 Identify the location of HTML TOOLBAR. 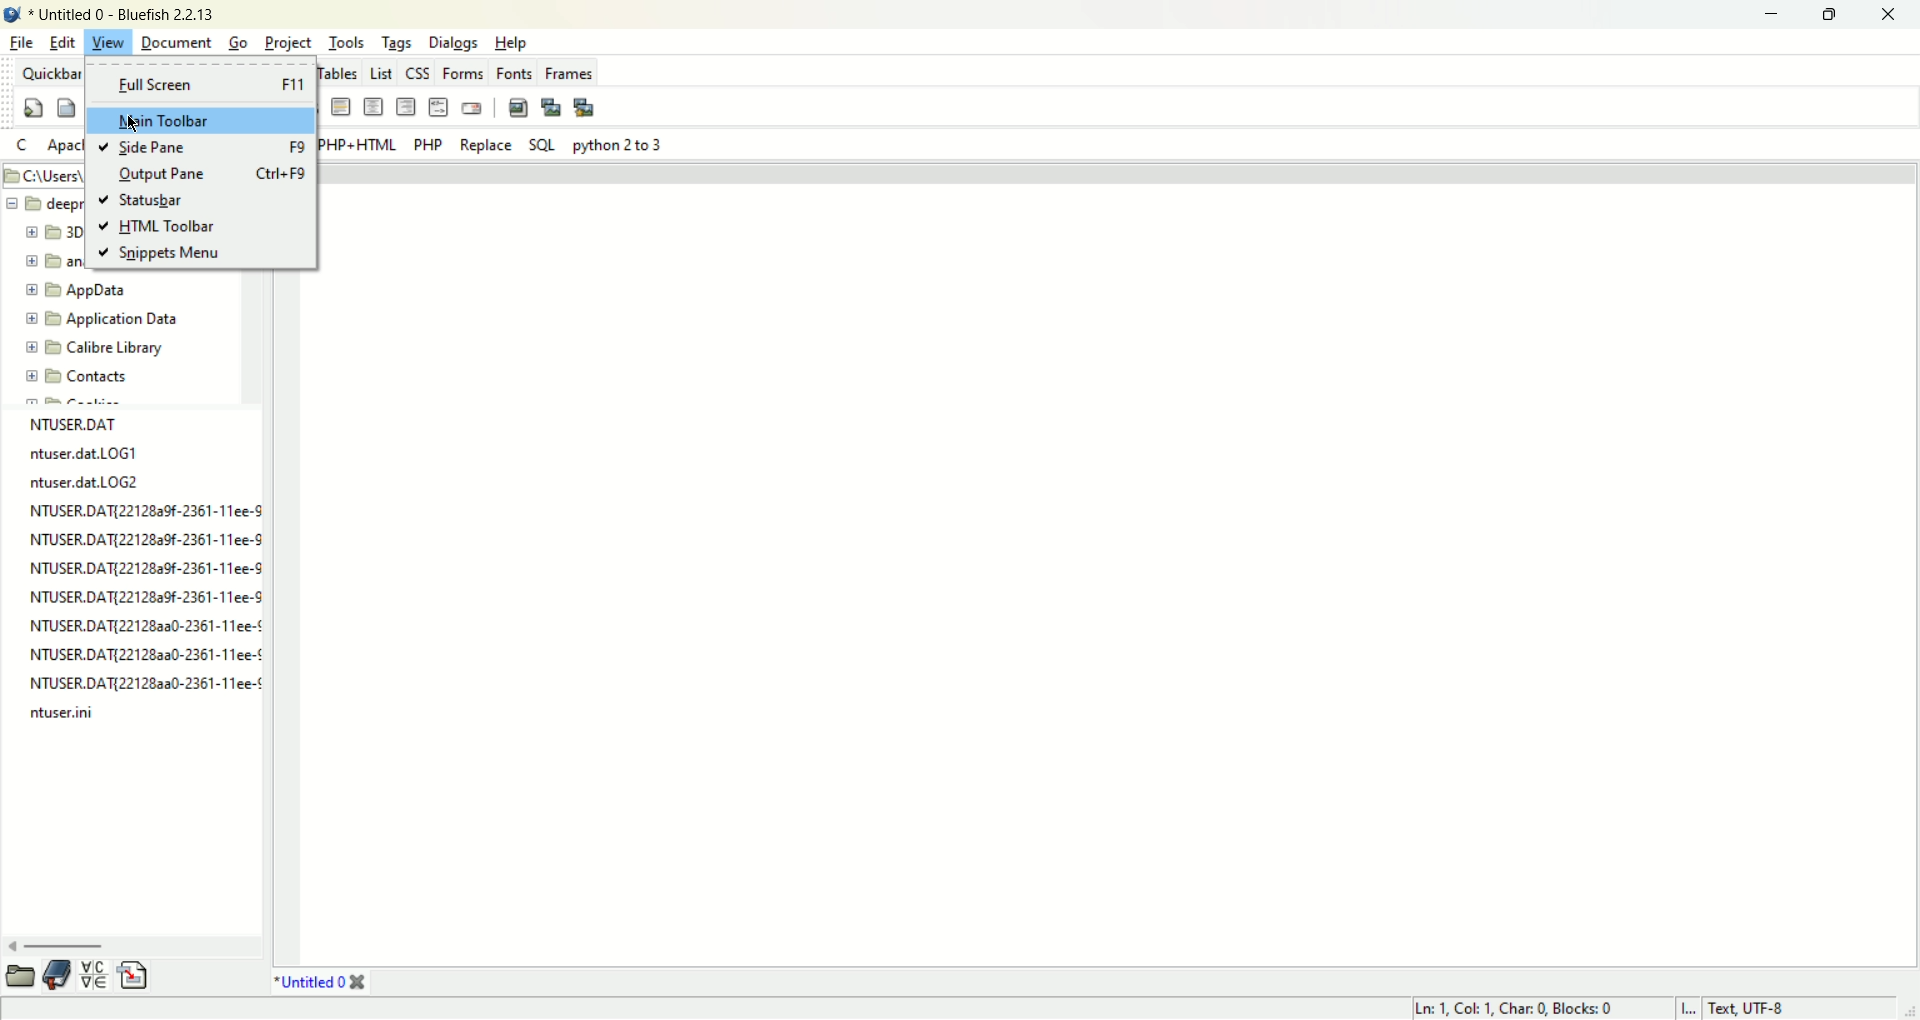
(163, 226).